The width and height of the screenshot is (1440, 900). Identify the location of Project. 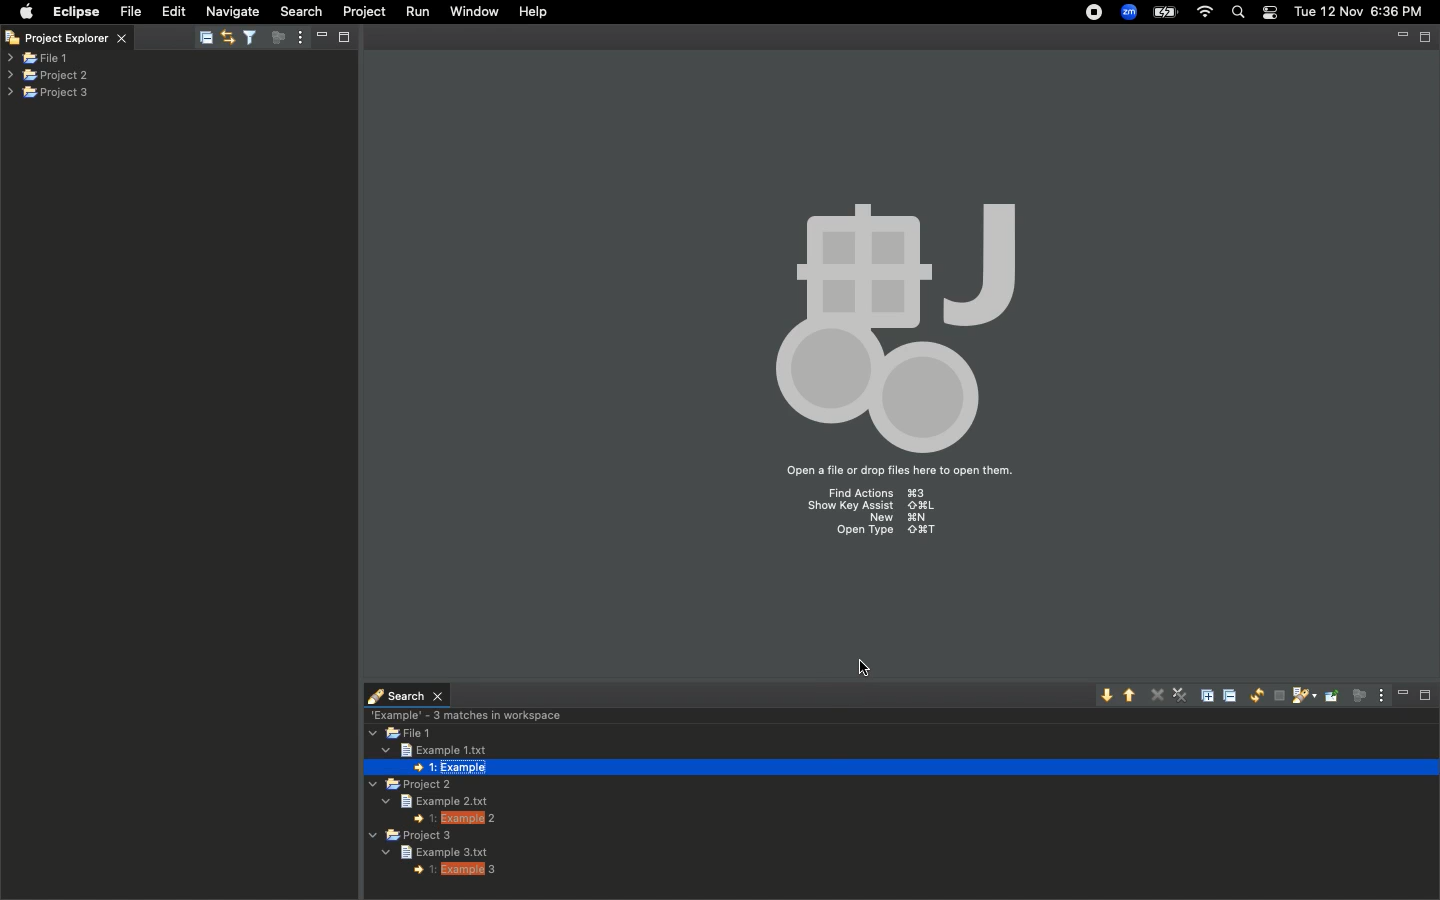
(364, 12).